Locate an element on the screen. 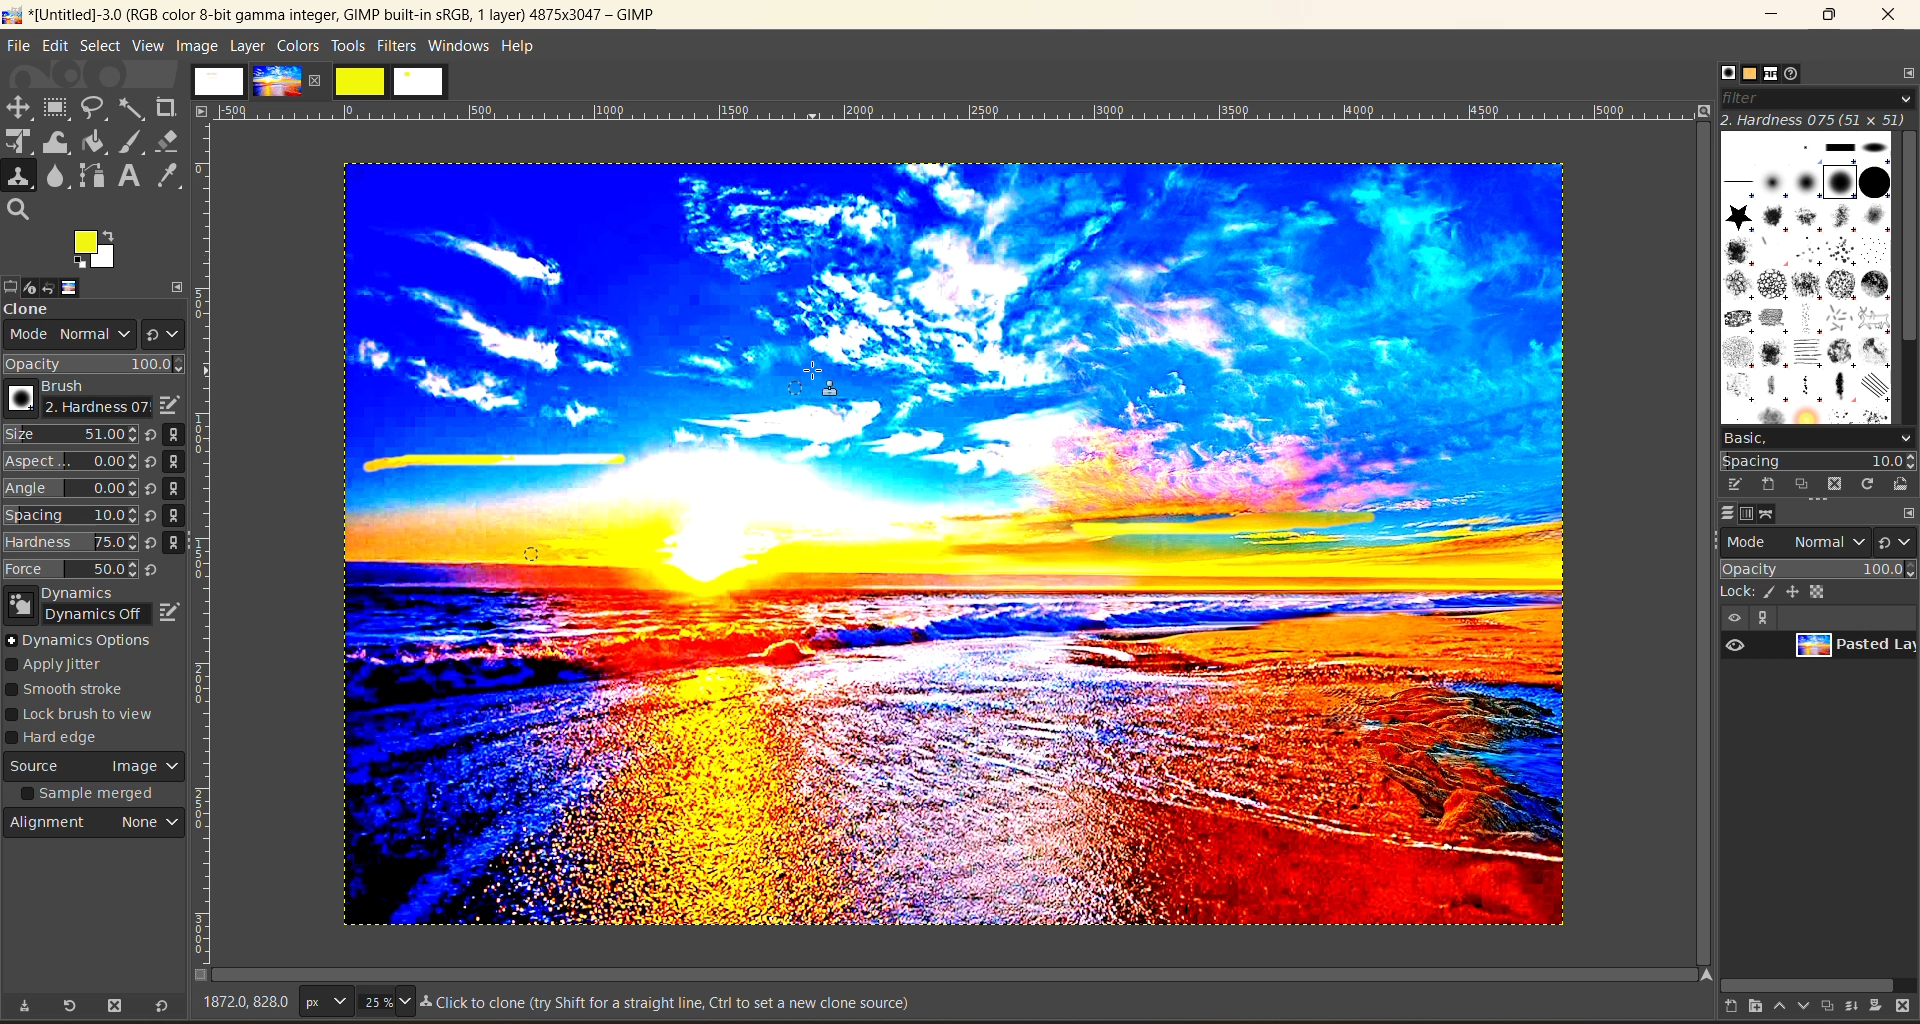 The height and width of the screenshot is (1024, 1920). filters is located at coordinates (399, 45).